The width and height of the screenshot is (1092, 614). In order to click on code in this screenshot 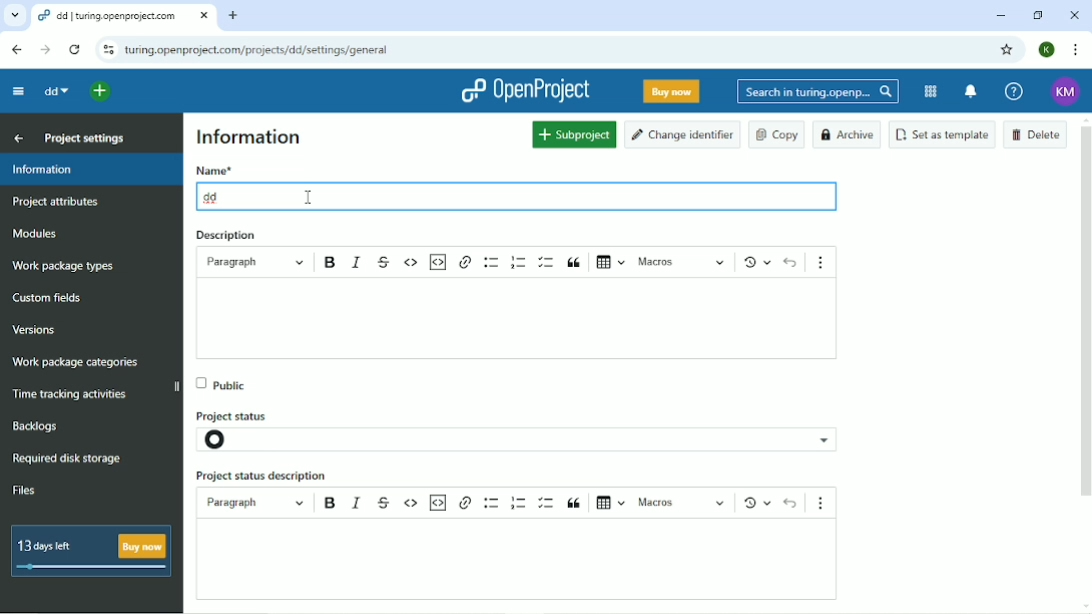, I will do `click(411, 503)`.